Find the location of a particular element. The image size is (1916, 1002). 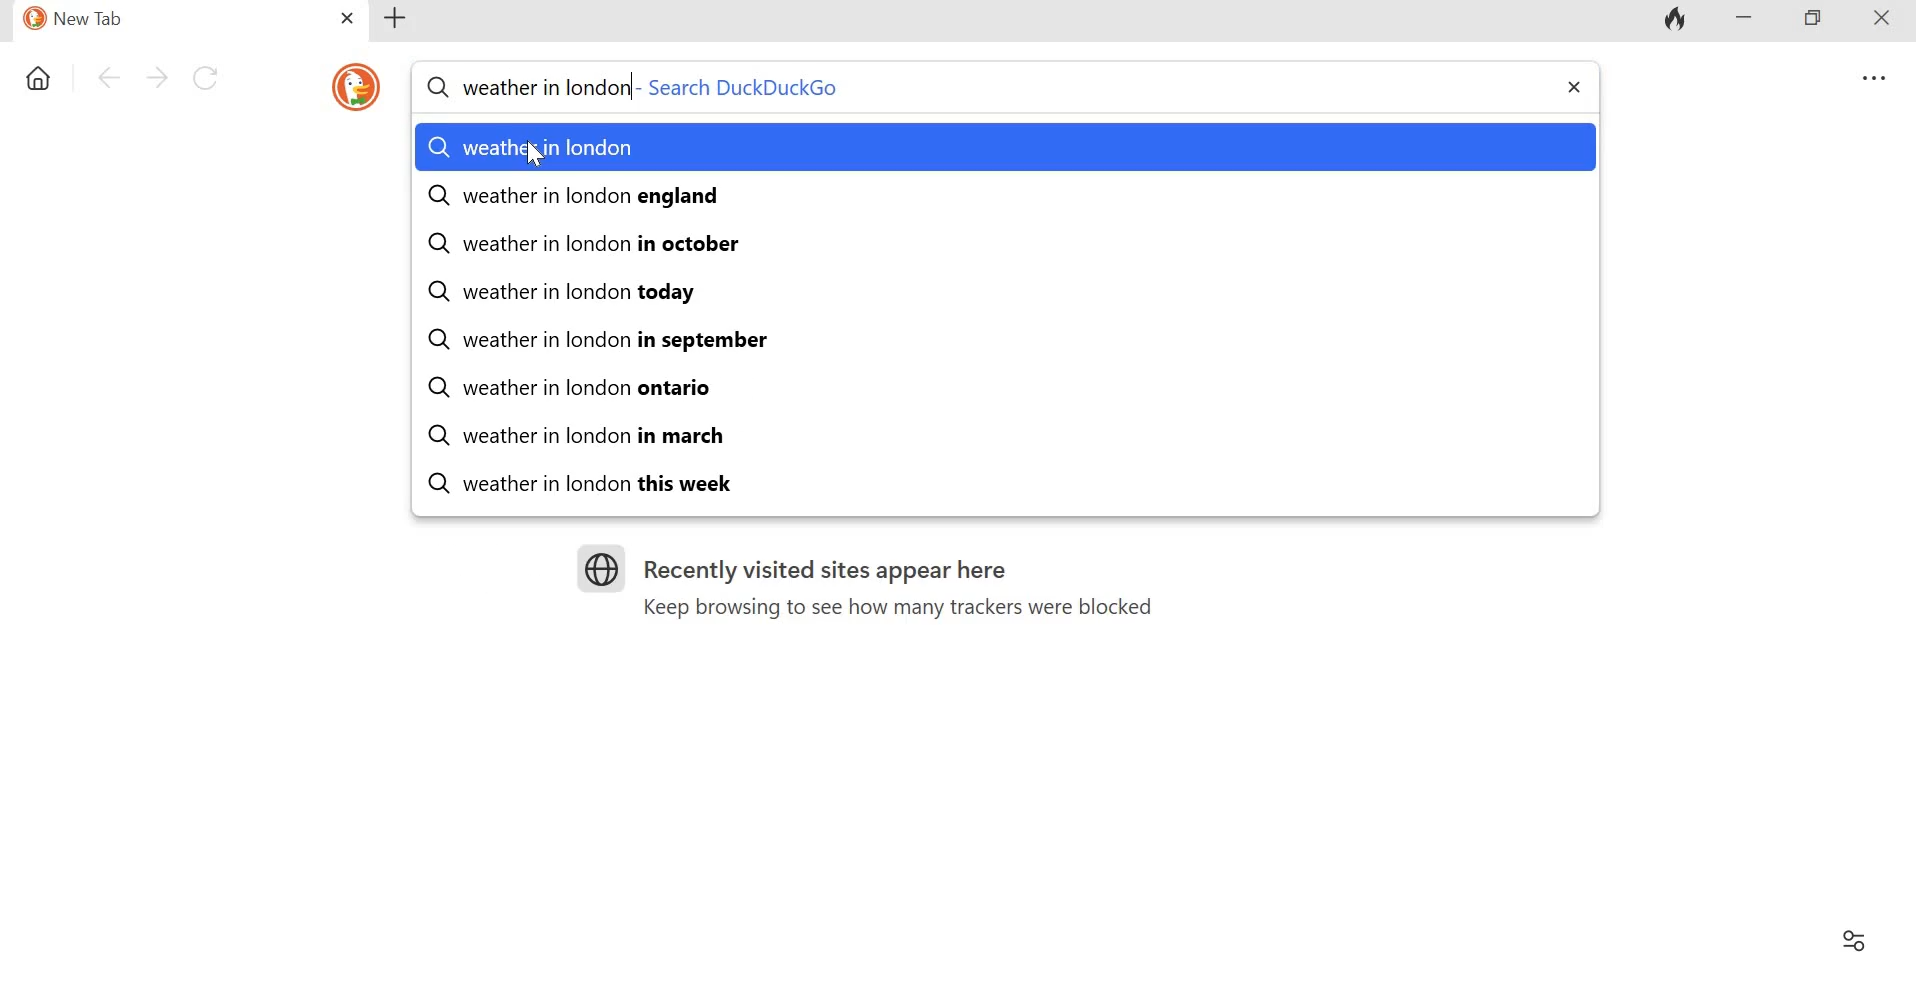

weather in london in march is located at coordinates (1008, 432).